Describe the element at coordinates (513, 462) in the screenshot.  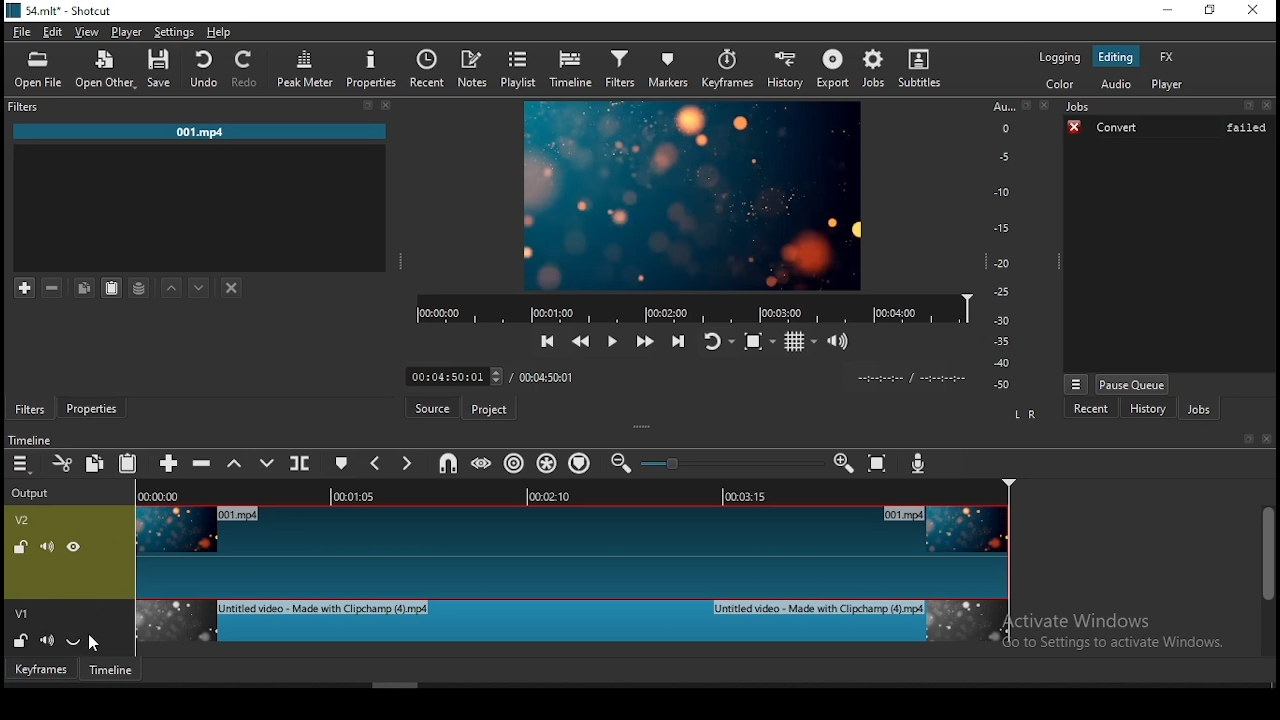
I see `ripple` at that location.